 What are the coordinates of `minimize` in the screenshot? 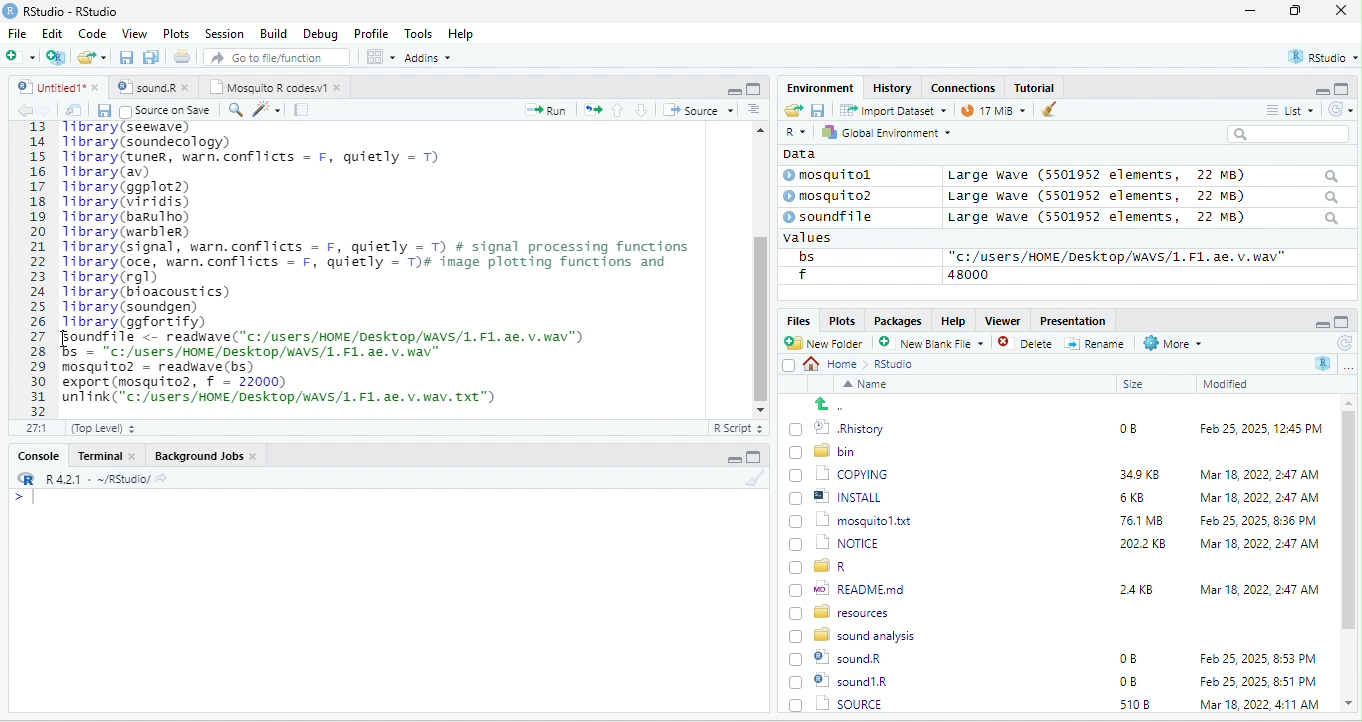 It's located at (733, 90).